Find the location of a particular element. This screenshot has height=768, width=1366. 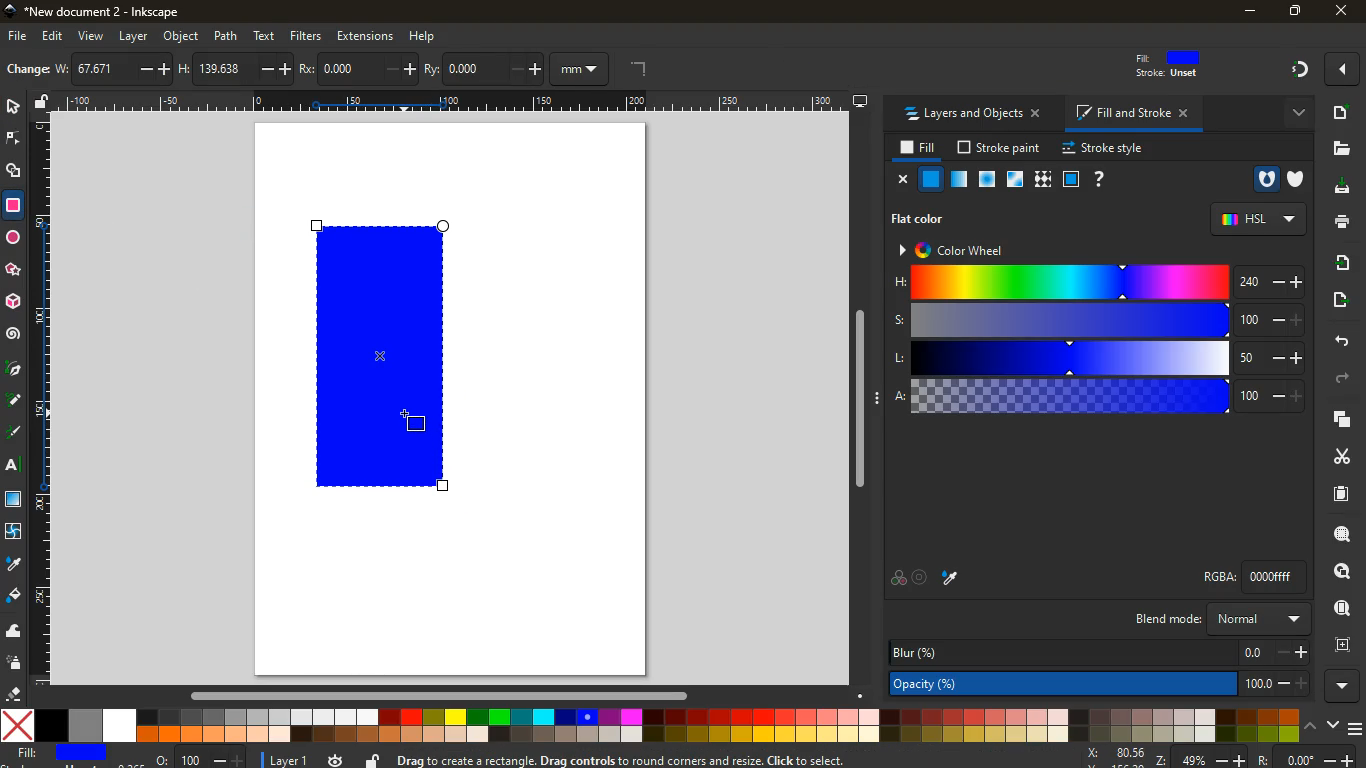

po is located at coordinates (359, 70).